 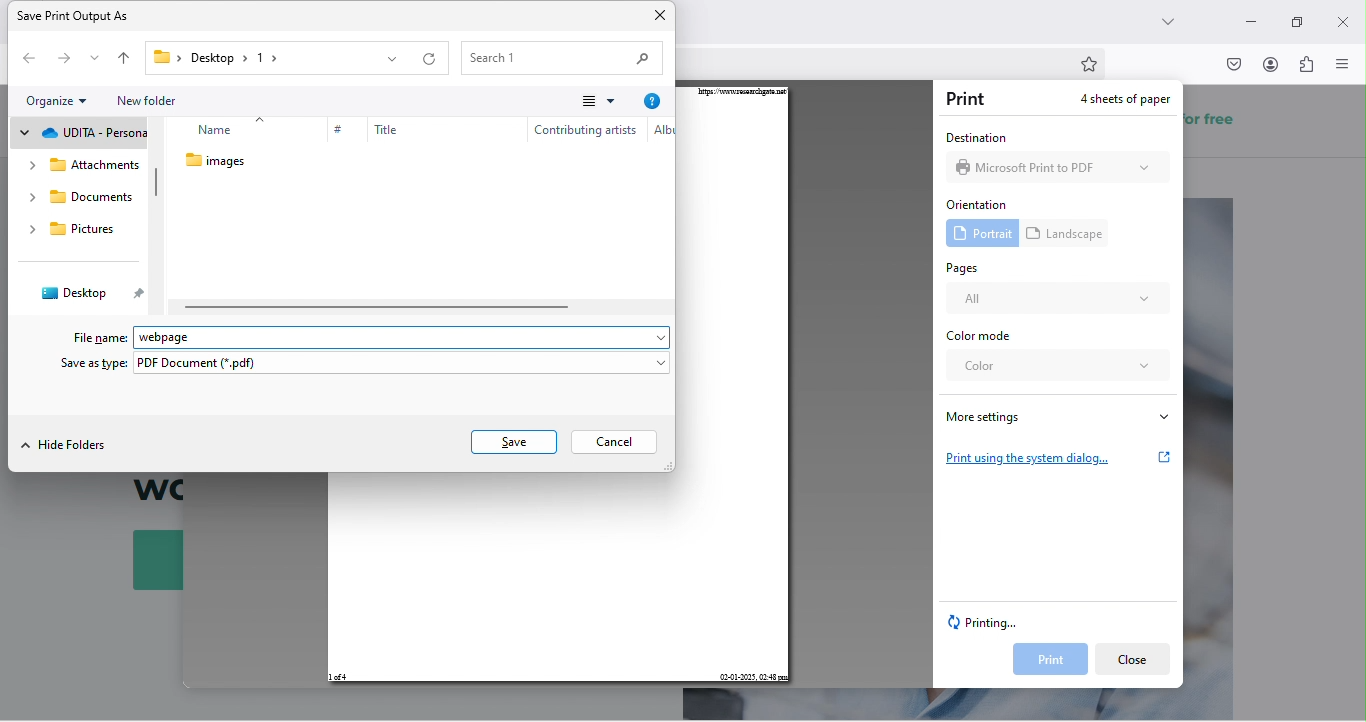 What do you see at coordinates (380, 135) in the screenshot?
I see `title` at bounding box center [380, 135].